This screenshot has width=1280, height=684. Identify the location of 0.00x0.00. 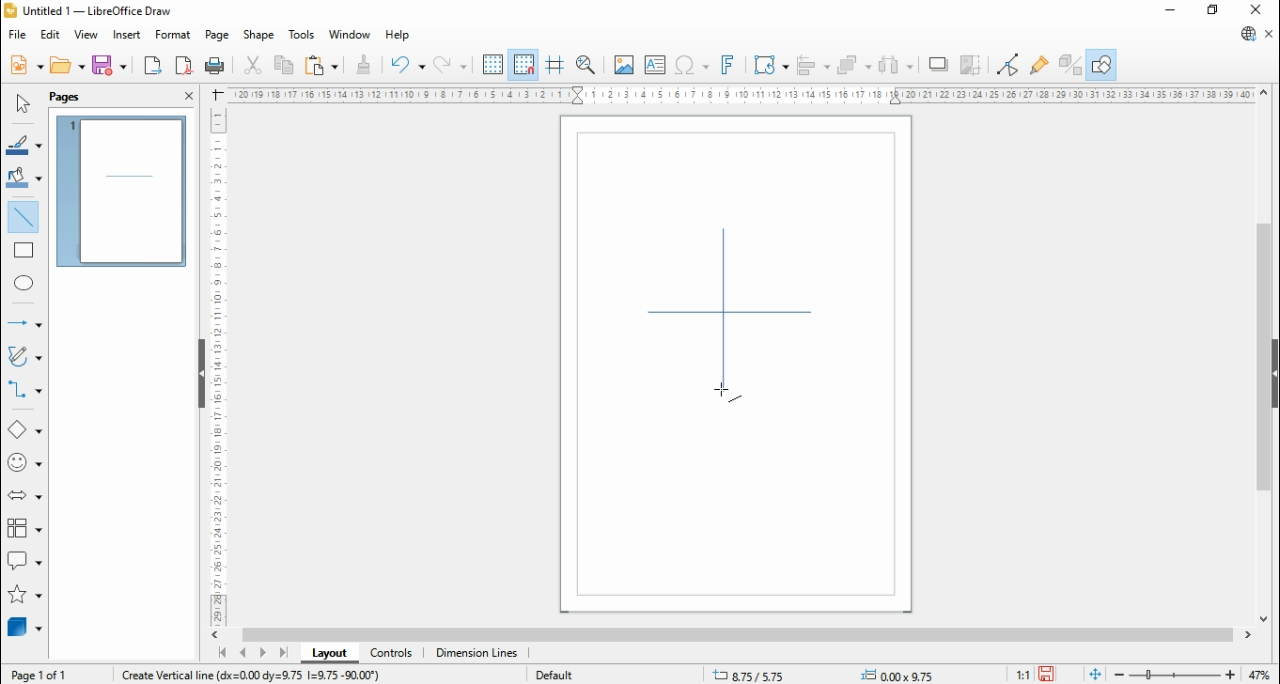
(900, 675).